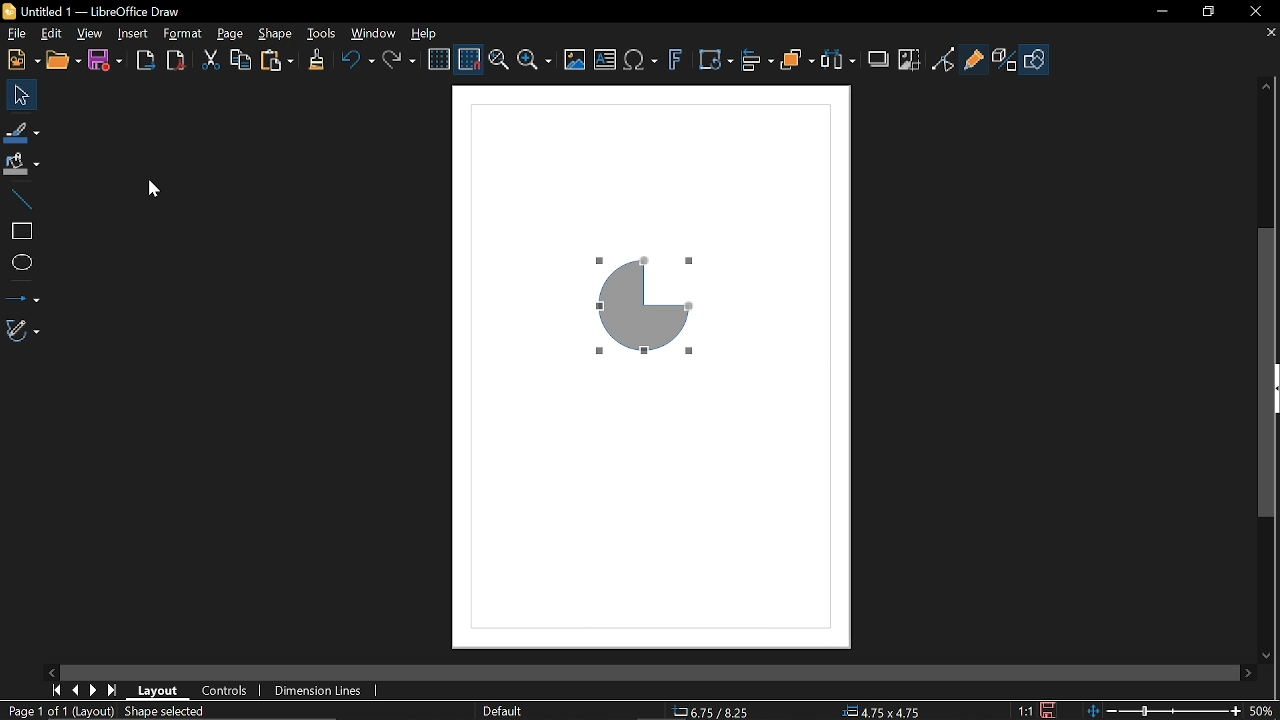 Image resolution: width=1280 pixels, height=720 pixels. I want to click on Zoom and pan, so click(498, 63).